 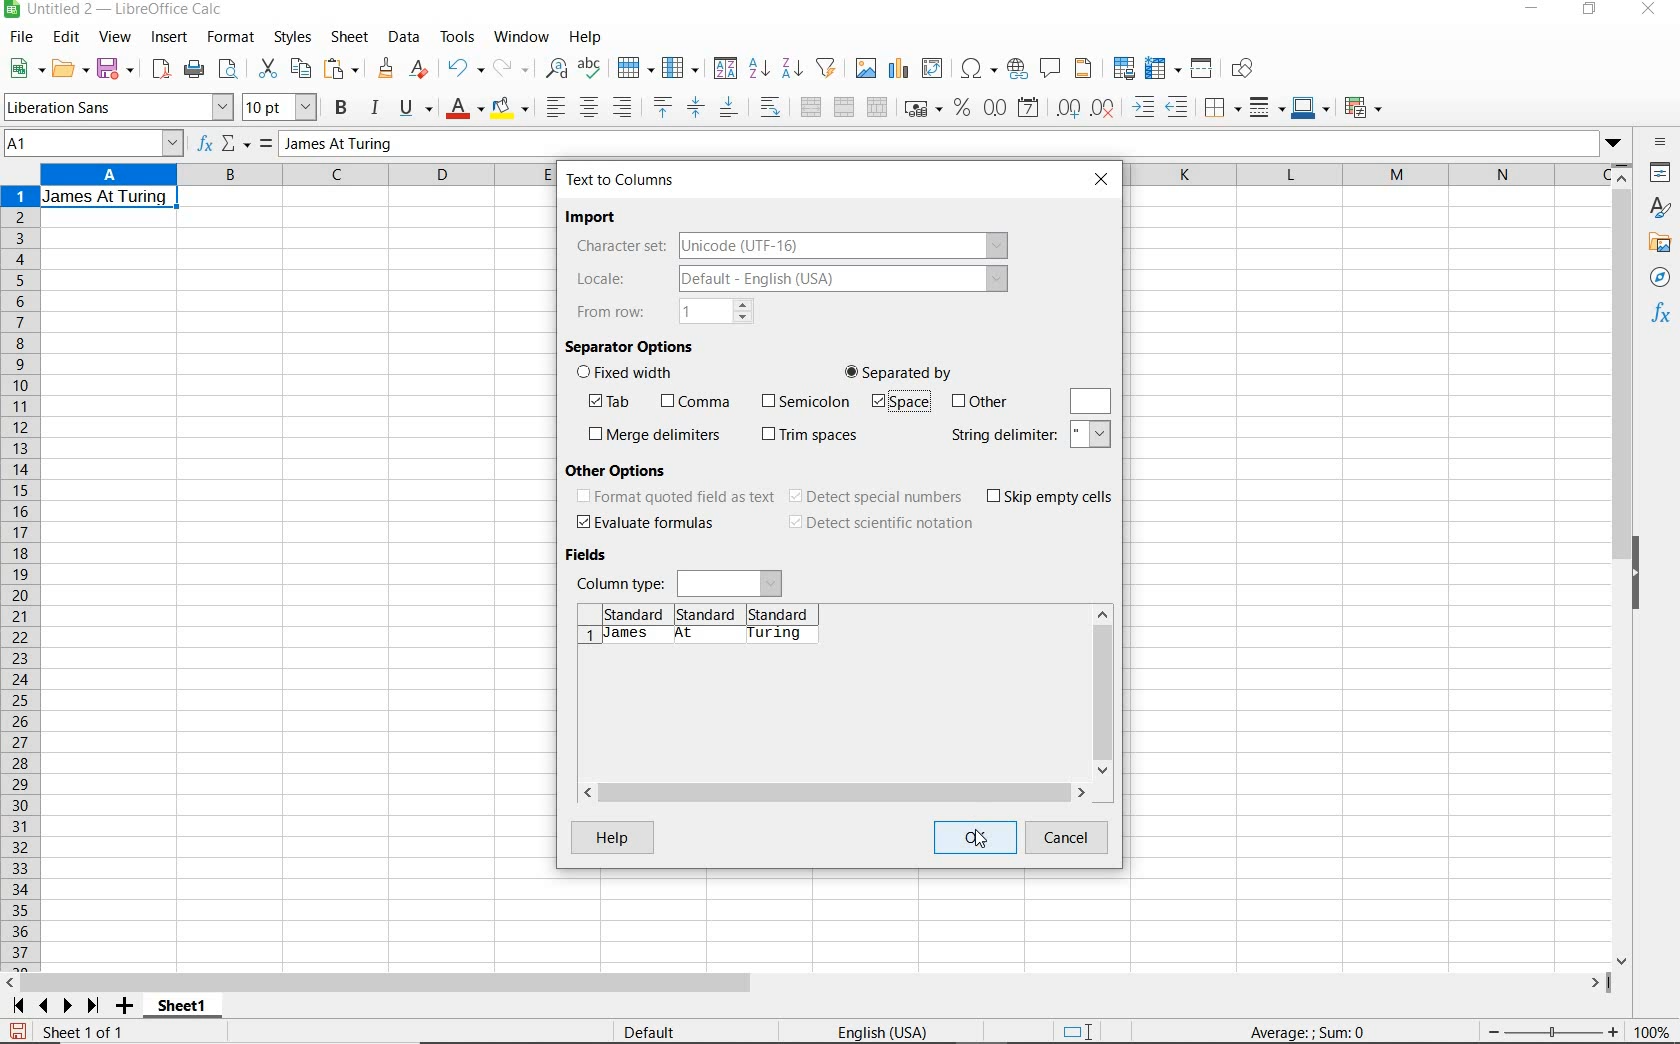 What do you see at coordinates (632, 345) in the screenshot?
I see `separator options` at bounding box center [632, 345].